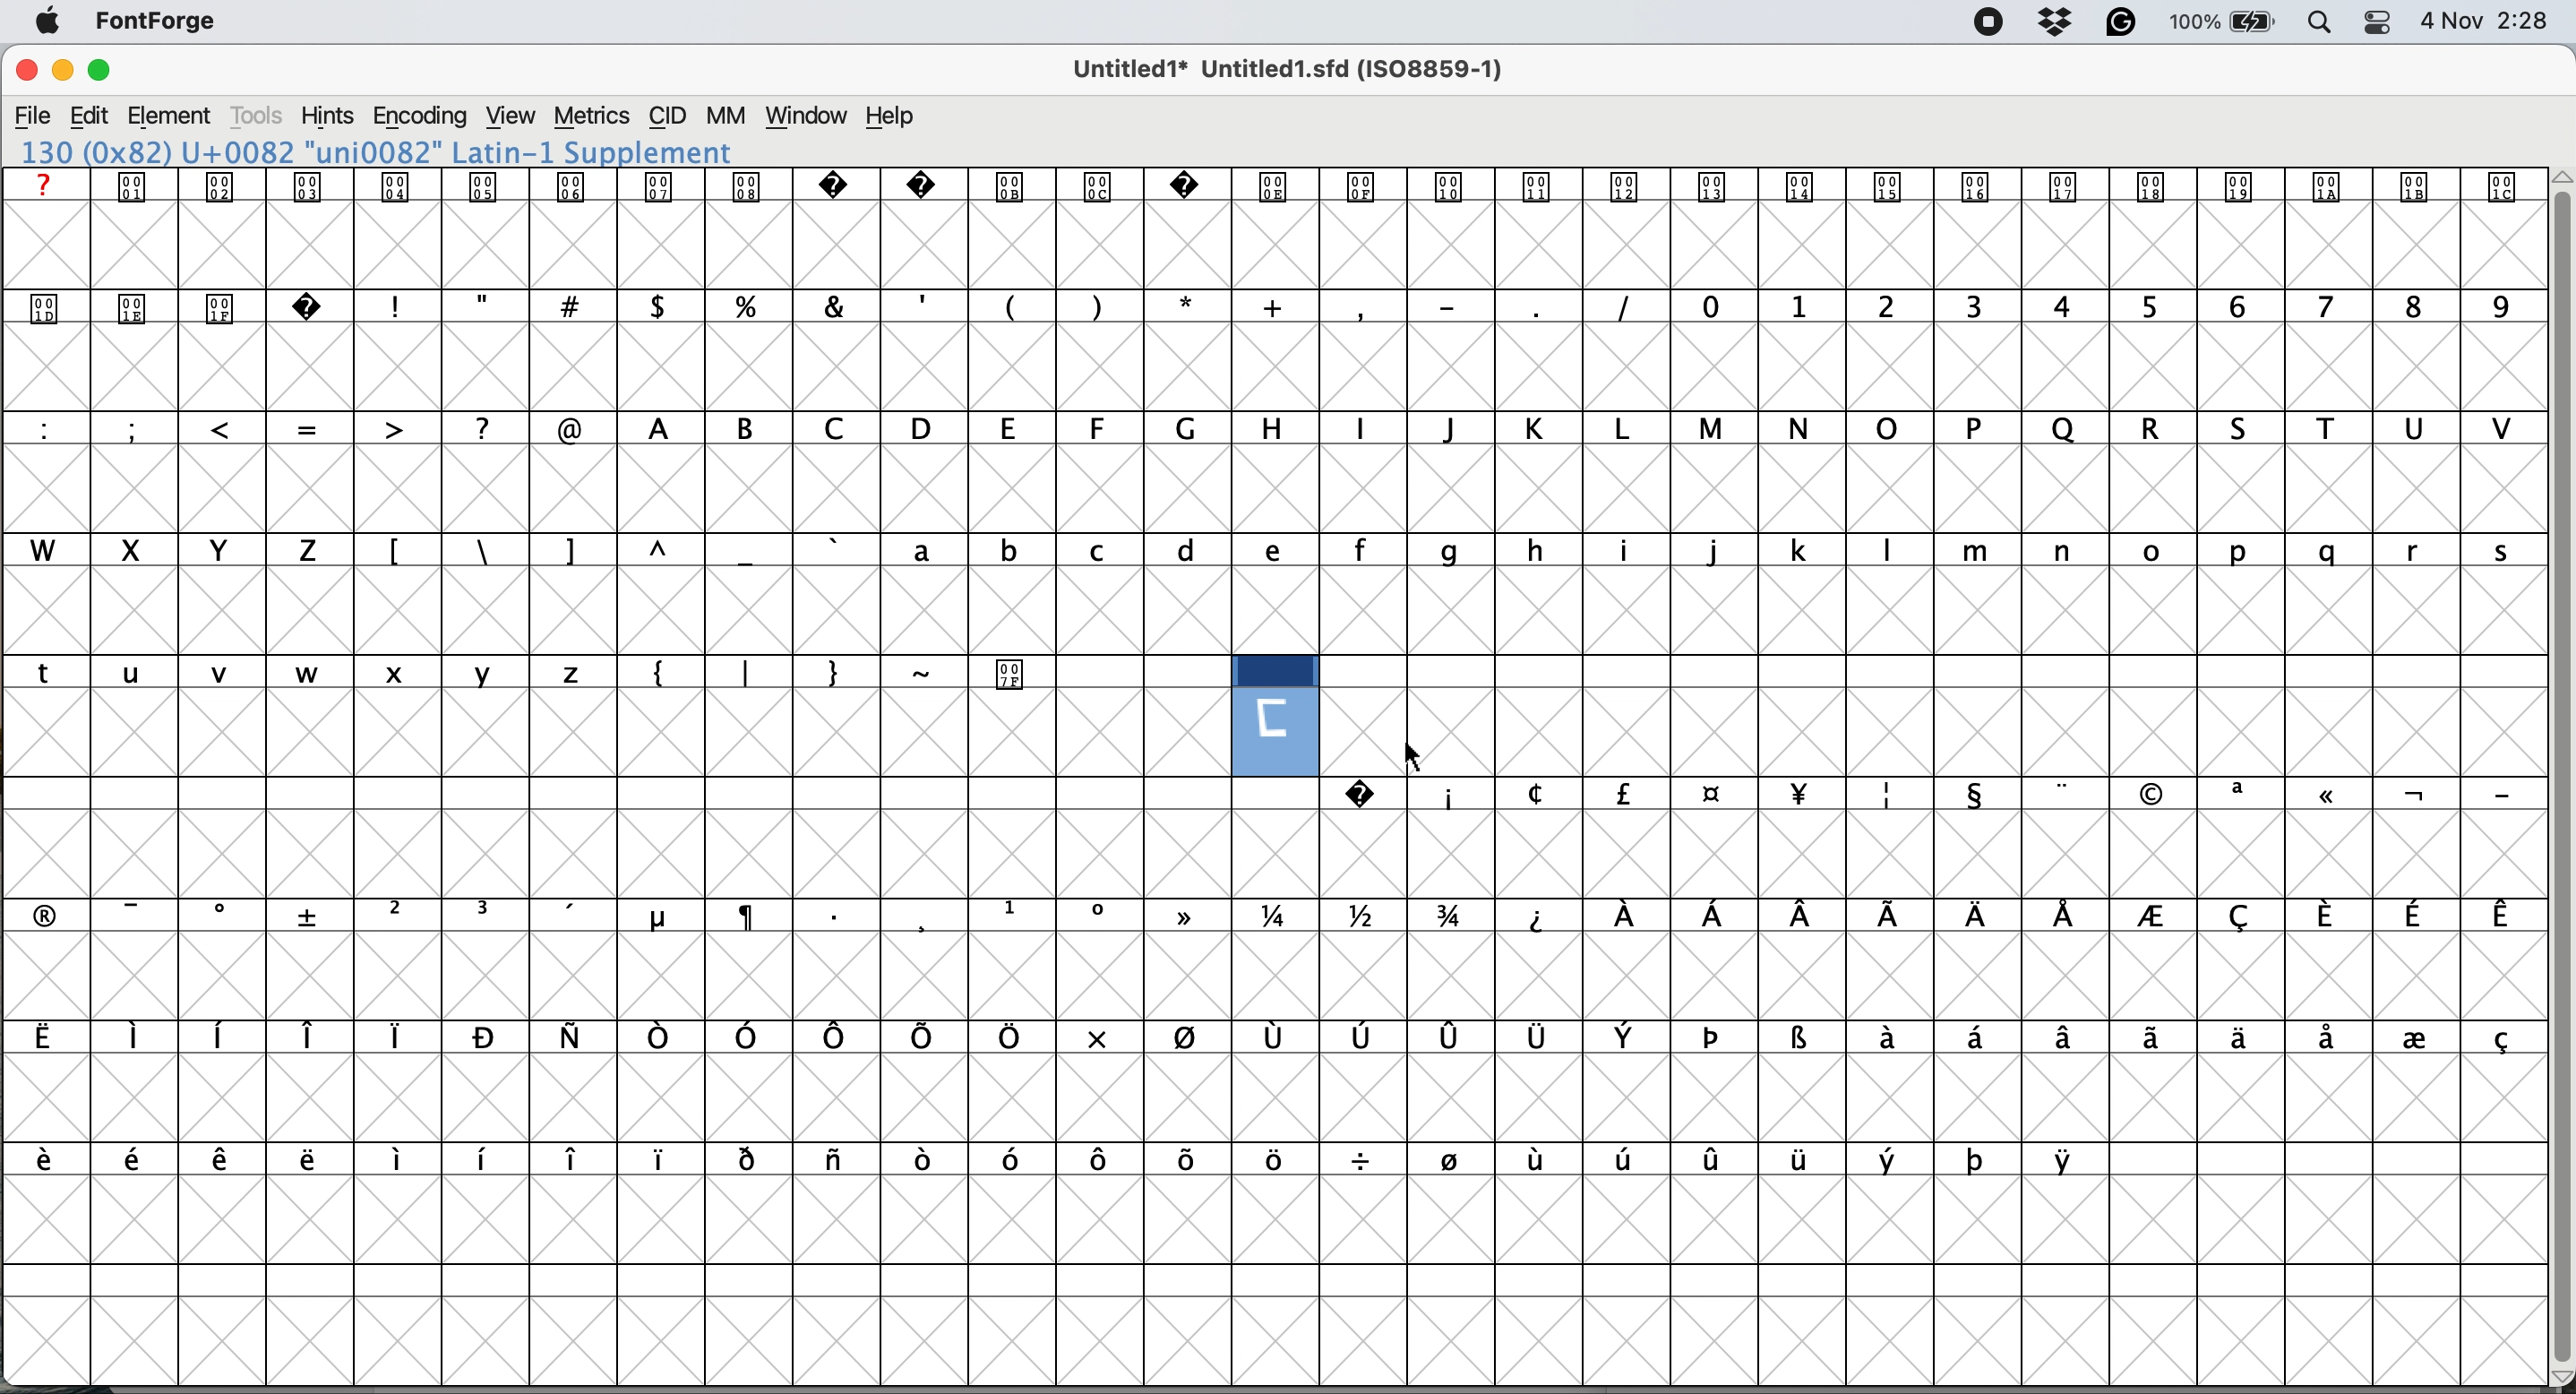  What do you see at coordinates (2059, 21) in the screenshot?
I see `dropbox` at bounding box center [2059, 21].